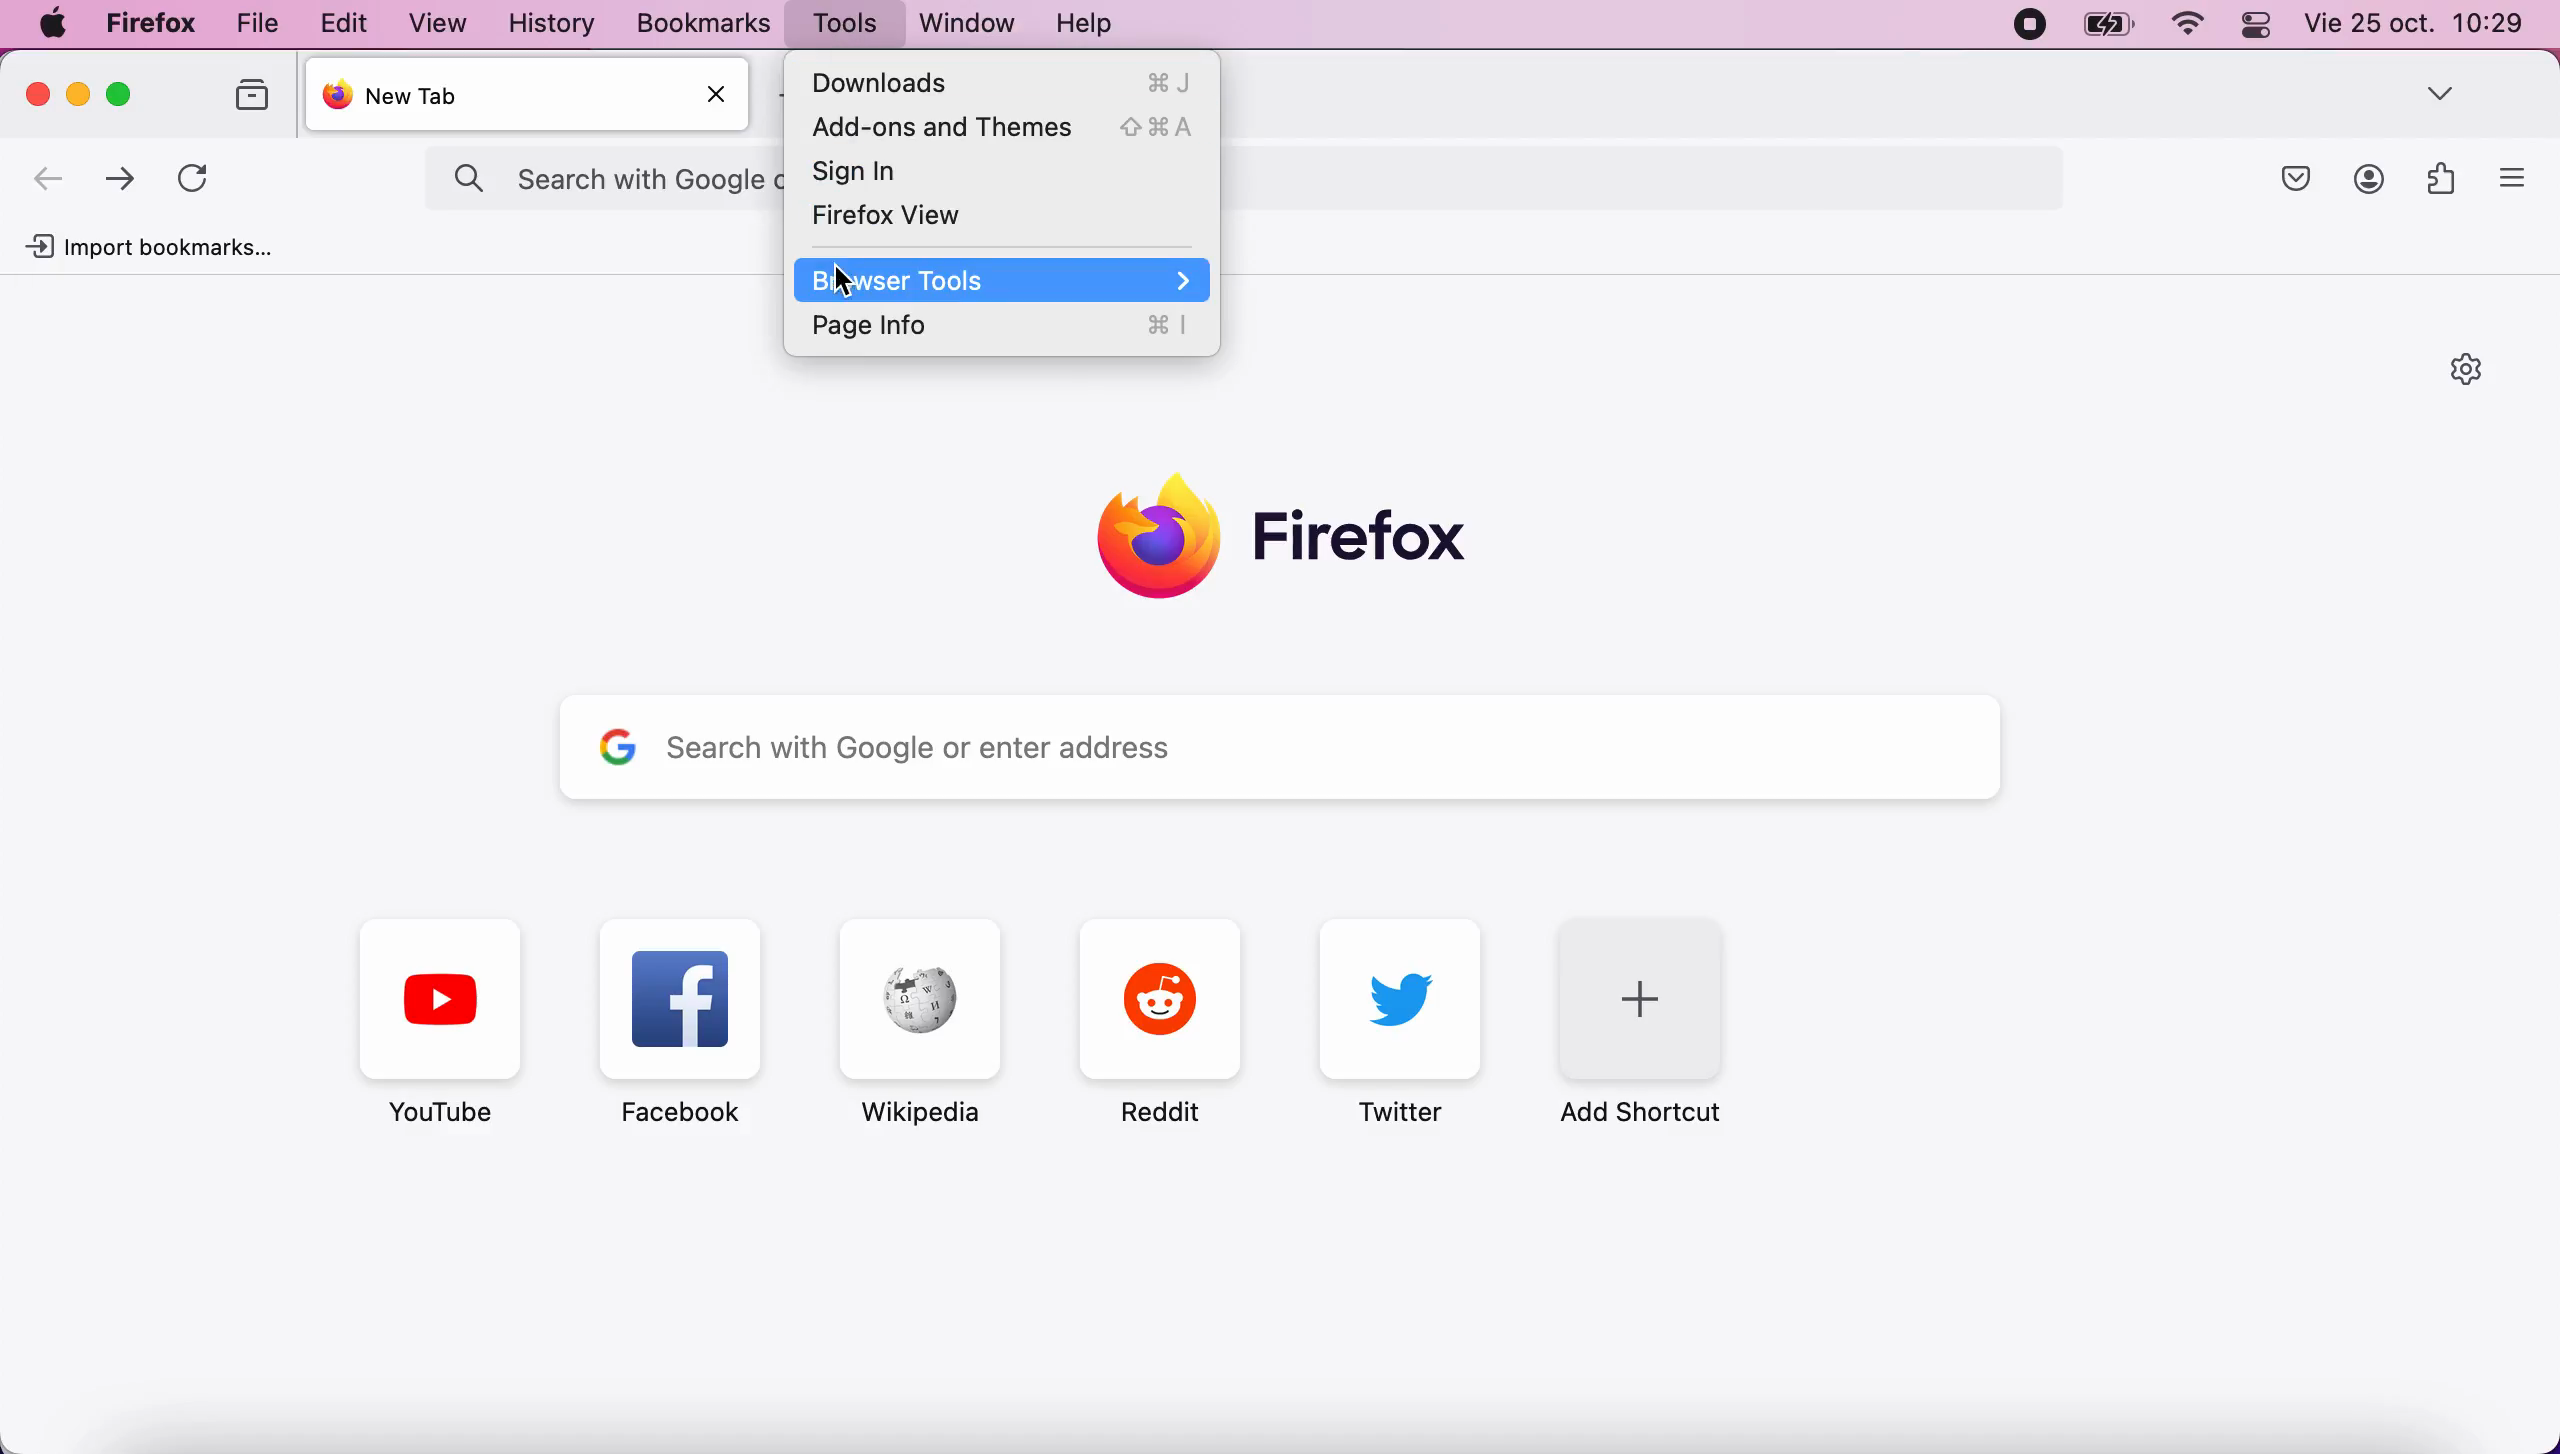 This screenshot has height=1454, width=2560. I want to click on View, so click(442, 23).